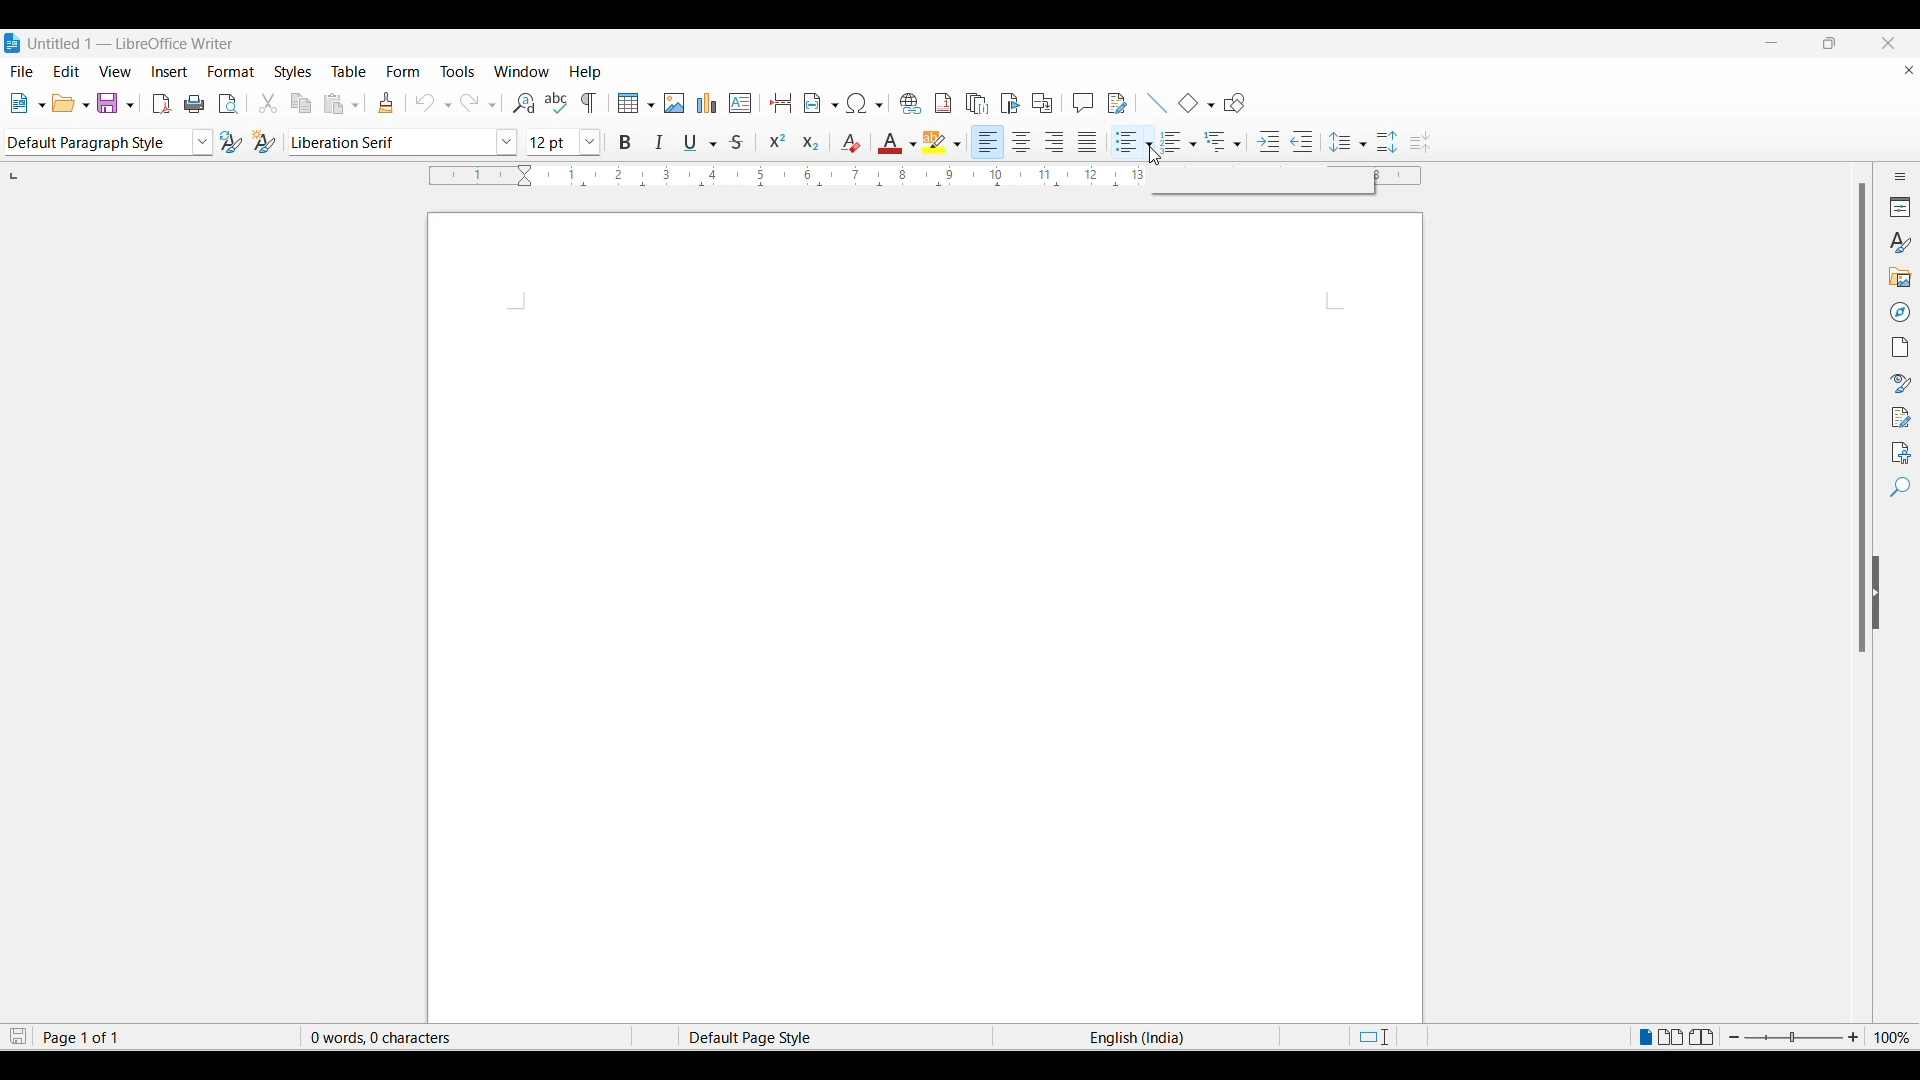  Describe the element at coordinates (65, 69) in the screenshot. I see `Edit` at that location.